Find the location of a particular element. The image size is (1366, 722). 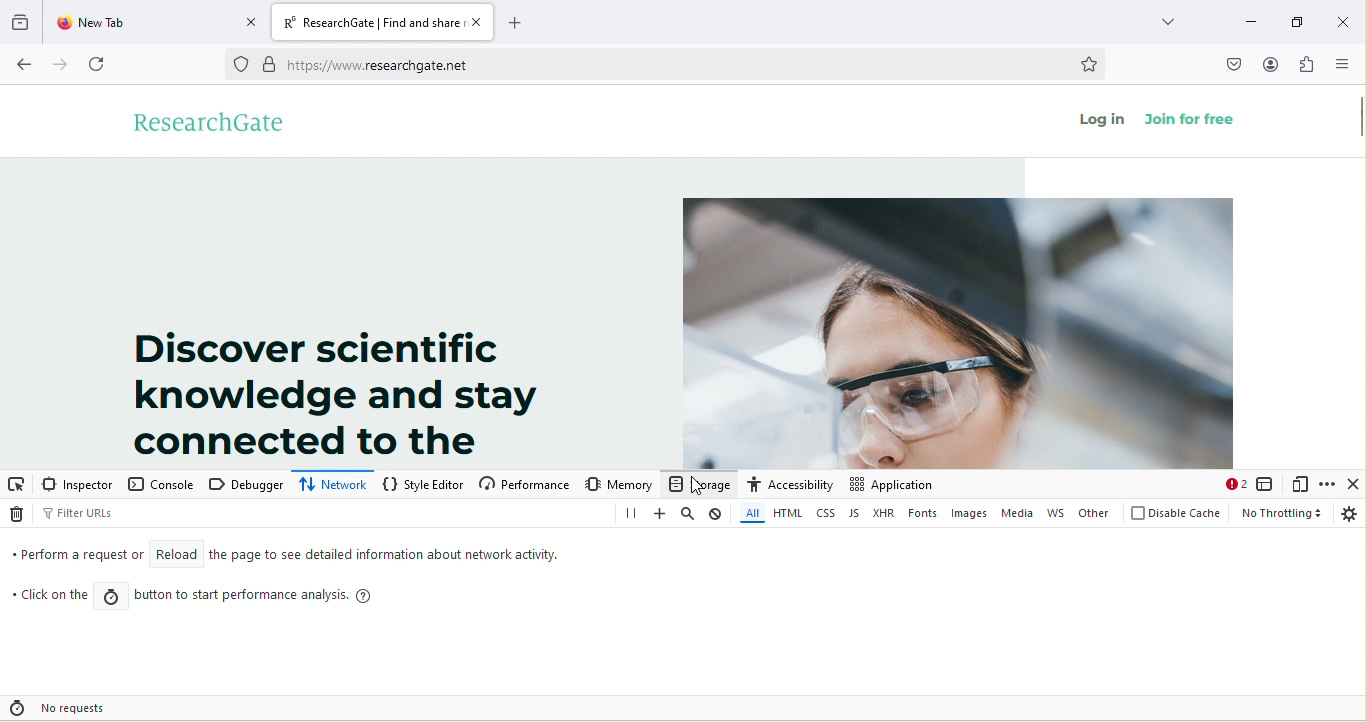

account is located at coordinates (1269, 62).